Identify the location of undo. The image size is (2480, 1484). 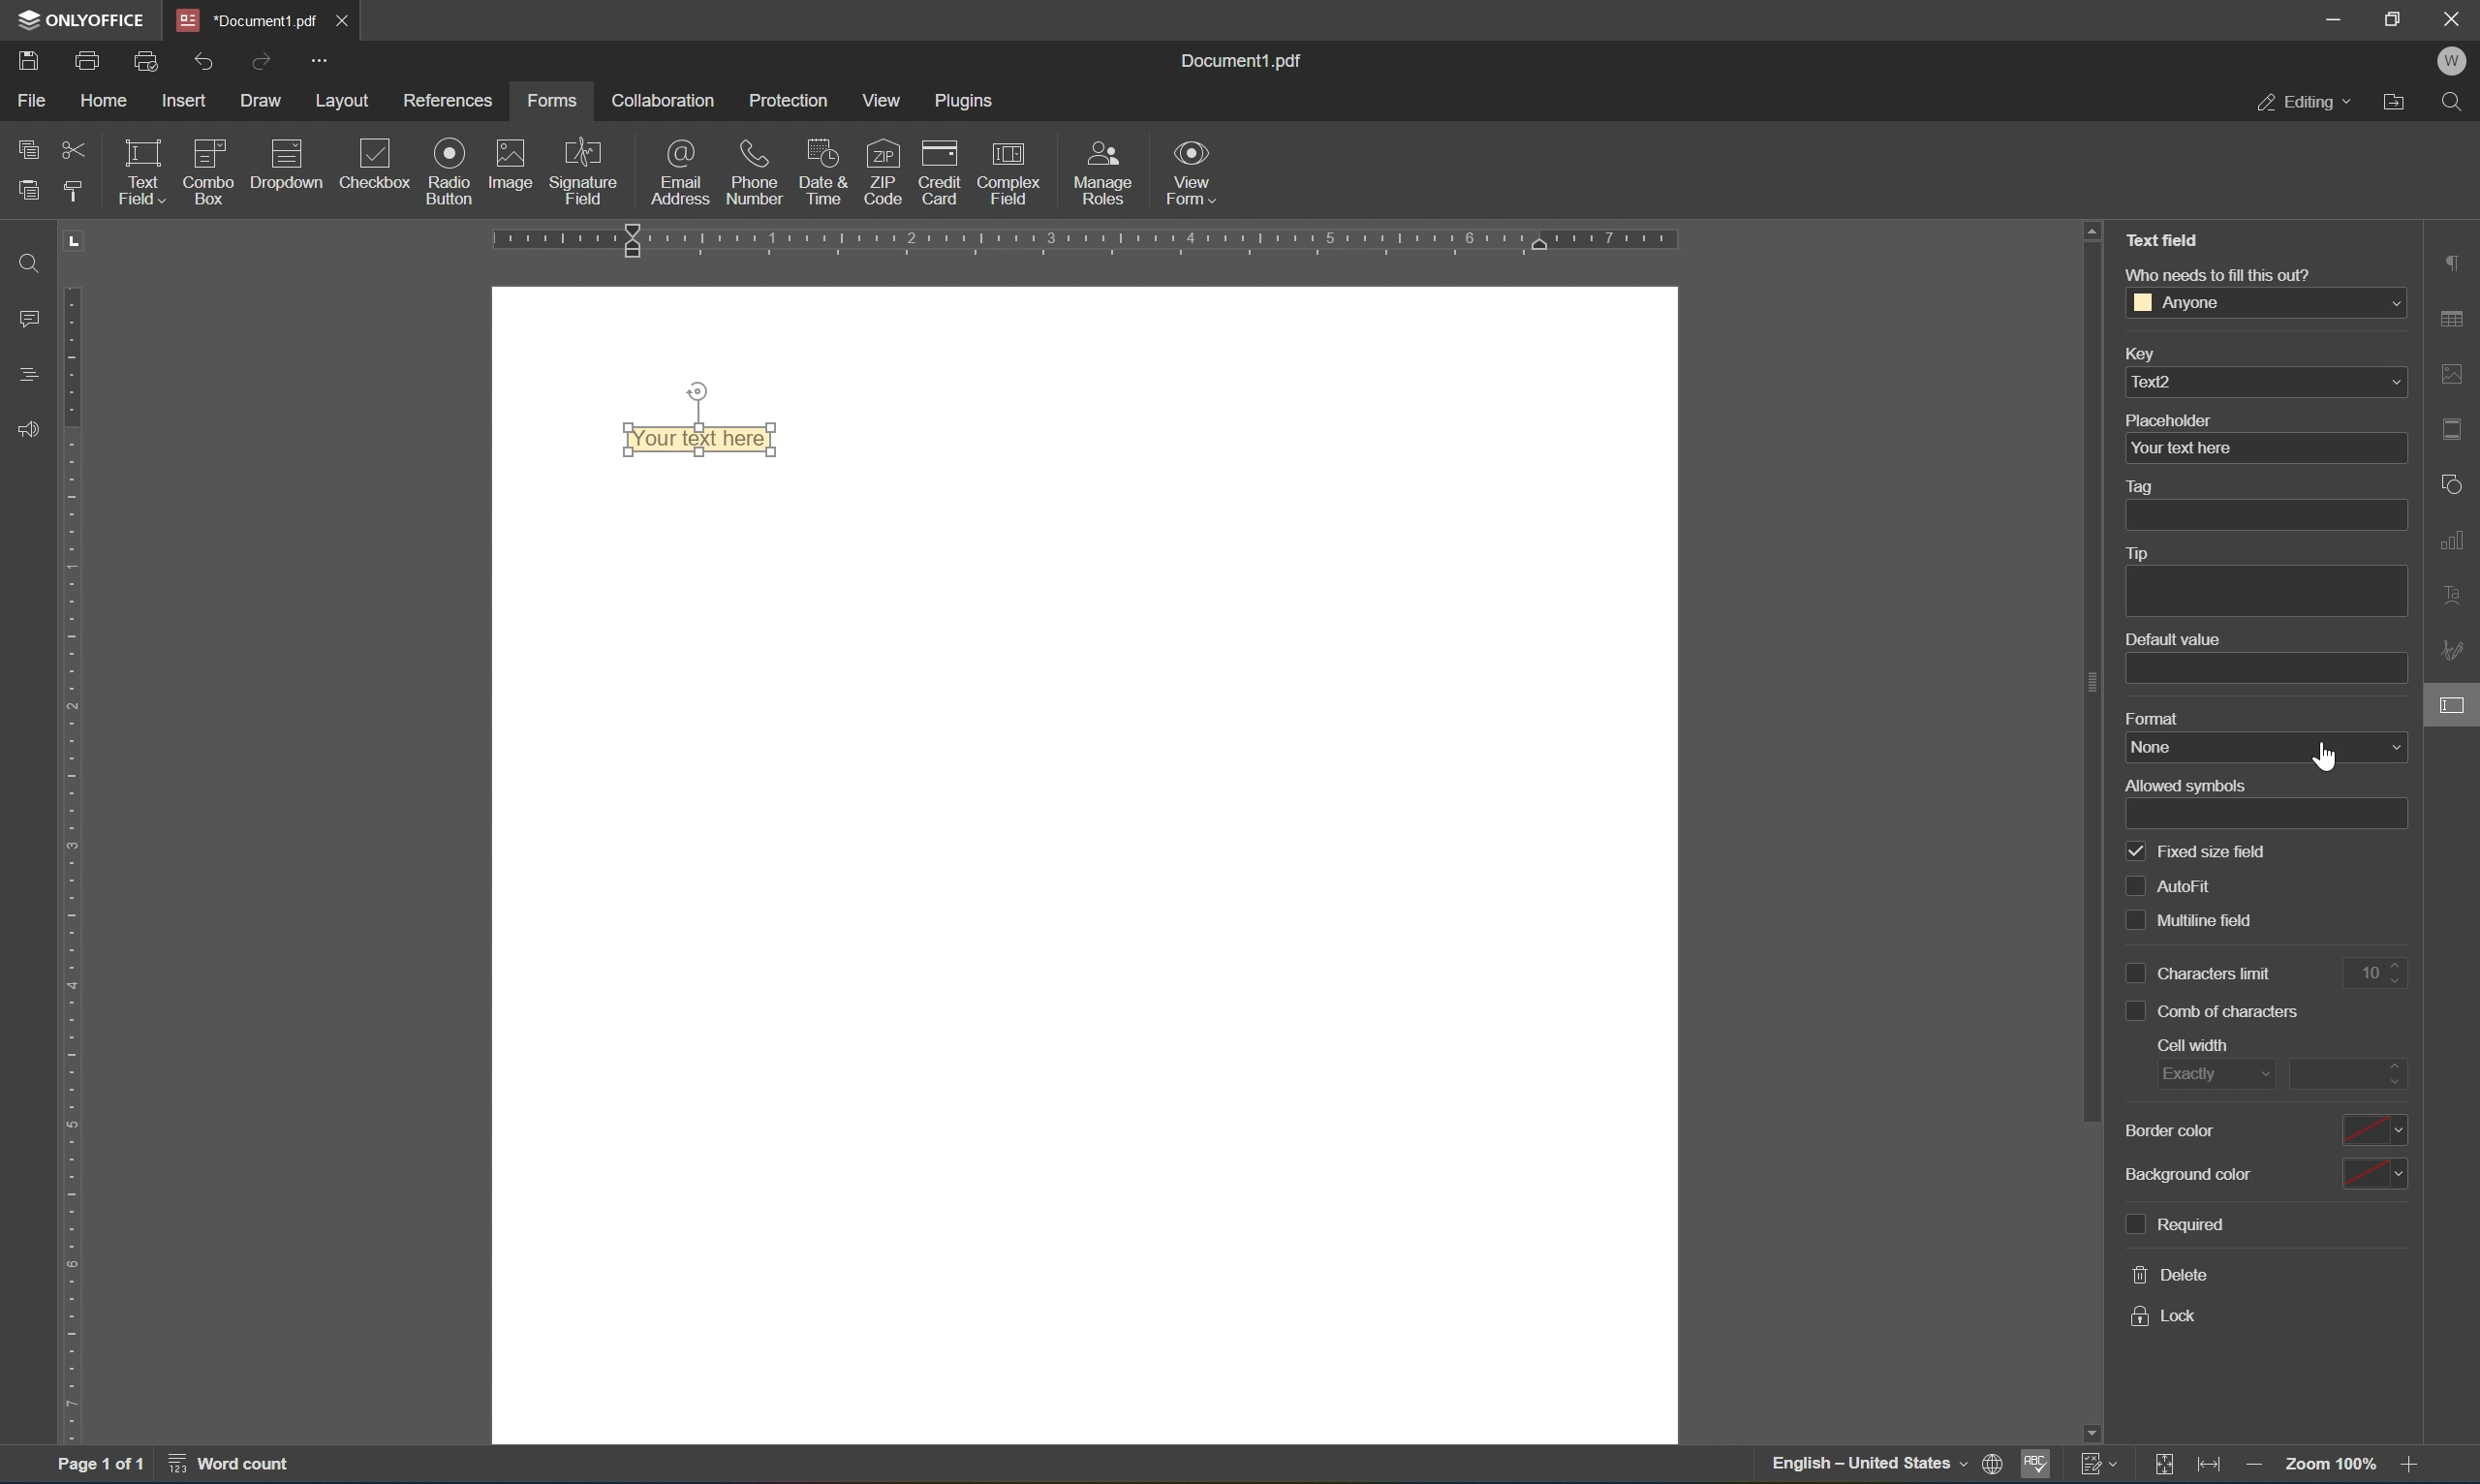
(205, 61).